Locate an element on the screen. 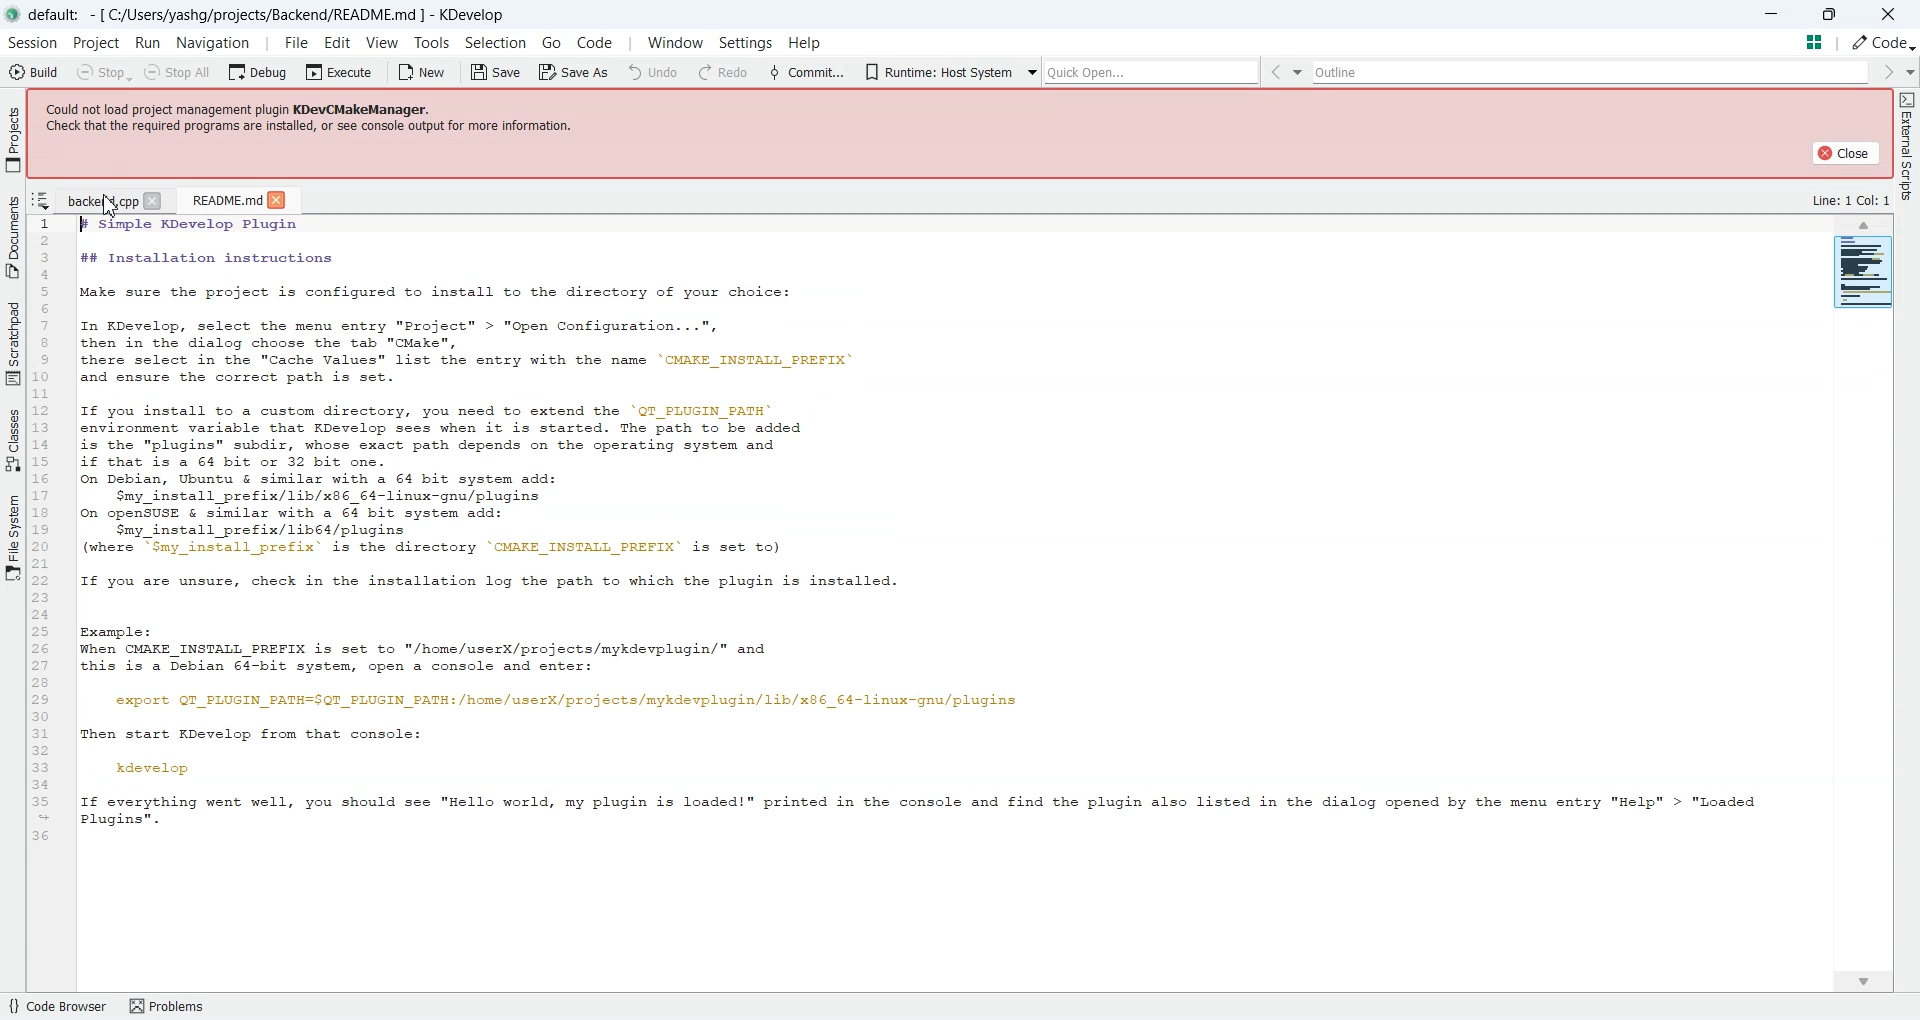 The width and height of the screenshot is (1920, 1020). Code is located at coordinates (1870, 42).